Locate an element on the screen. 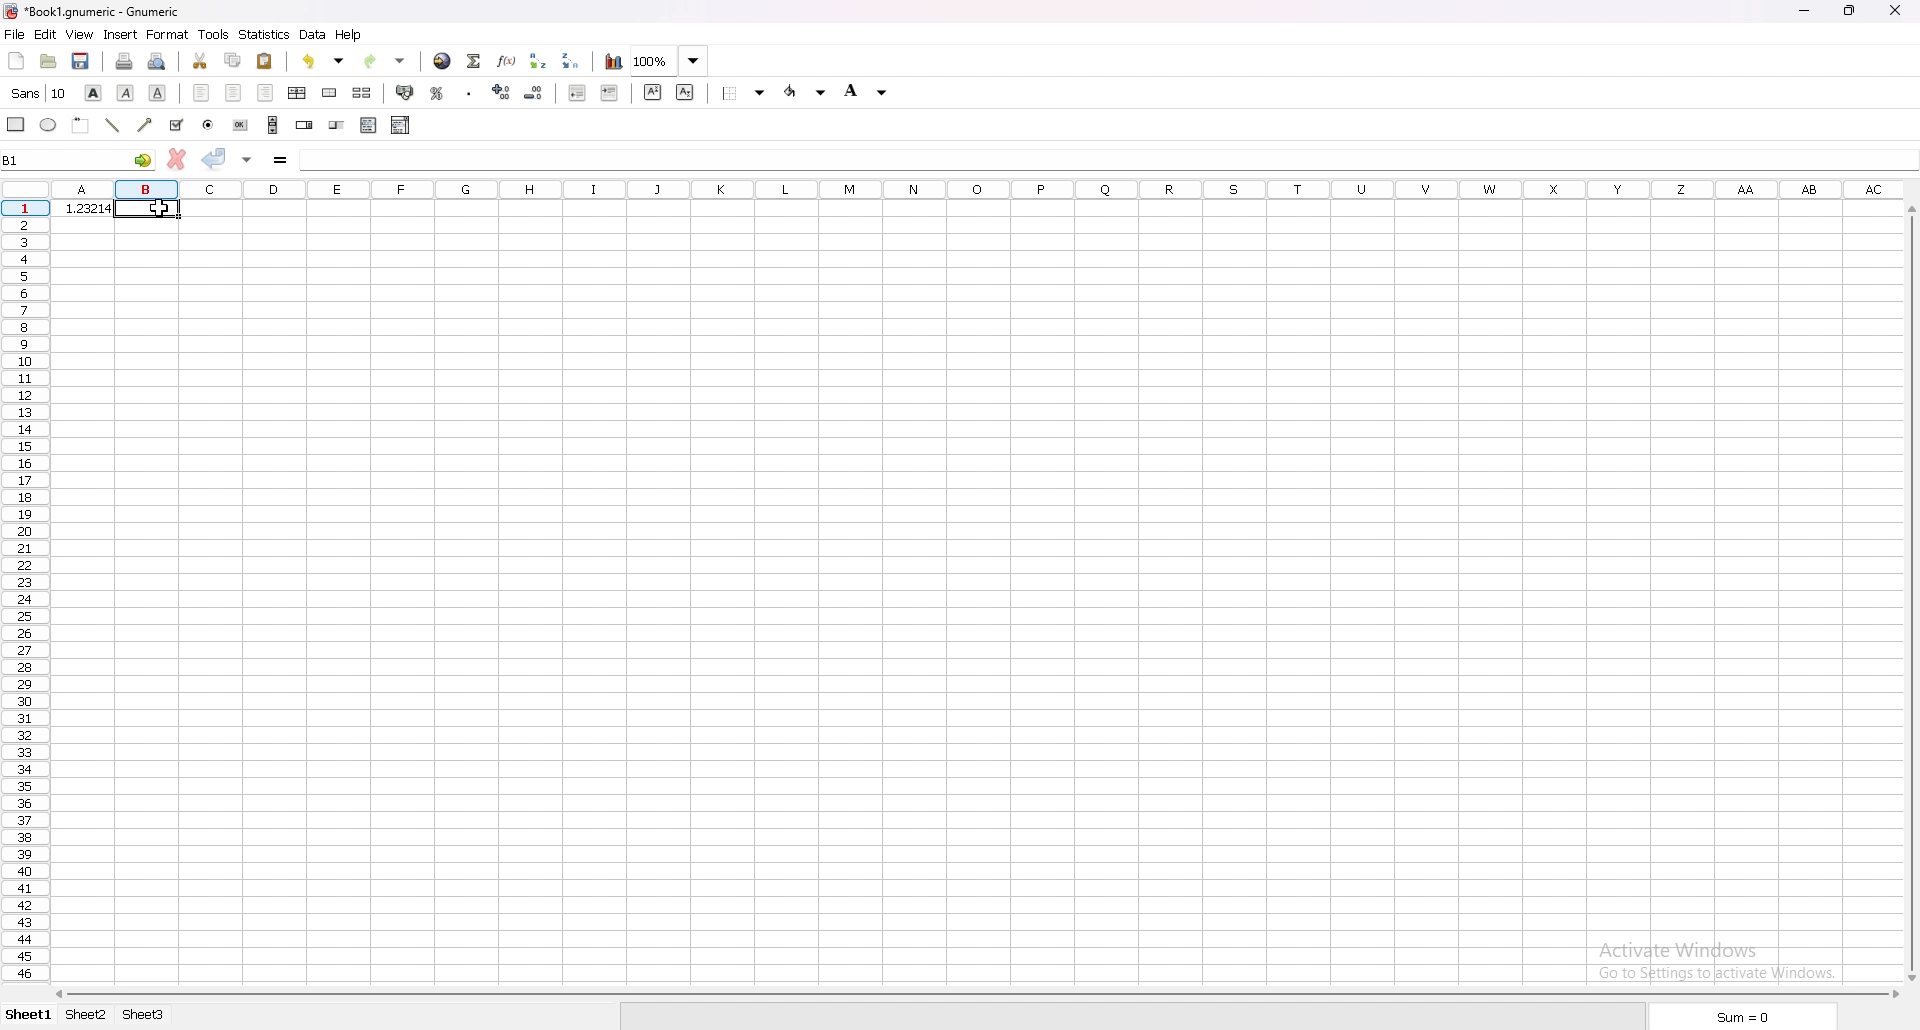 This screenshot has width=1920, height=1030. accounting is located at coordinates (405, 92).